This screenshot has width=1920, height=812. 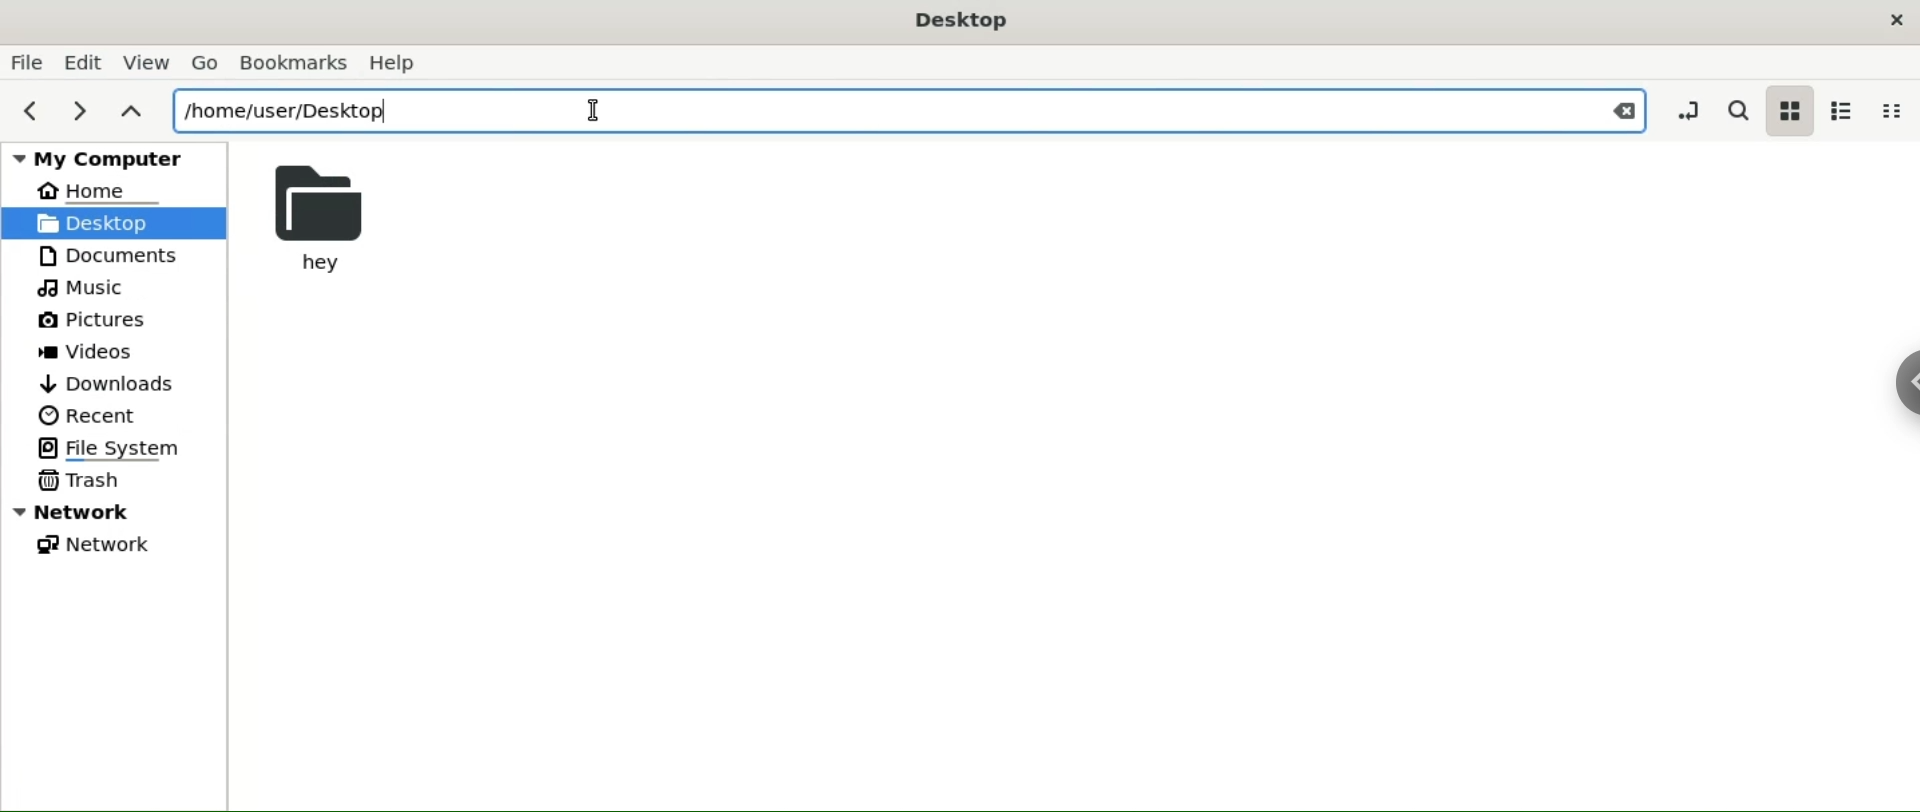 What do you see at coordinates (90, 352) in the screenshot?
I see `videos` at bounding box center [90, 352].